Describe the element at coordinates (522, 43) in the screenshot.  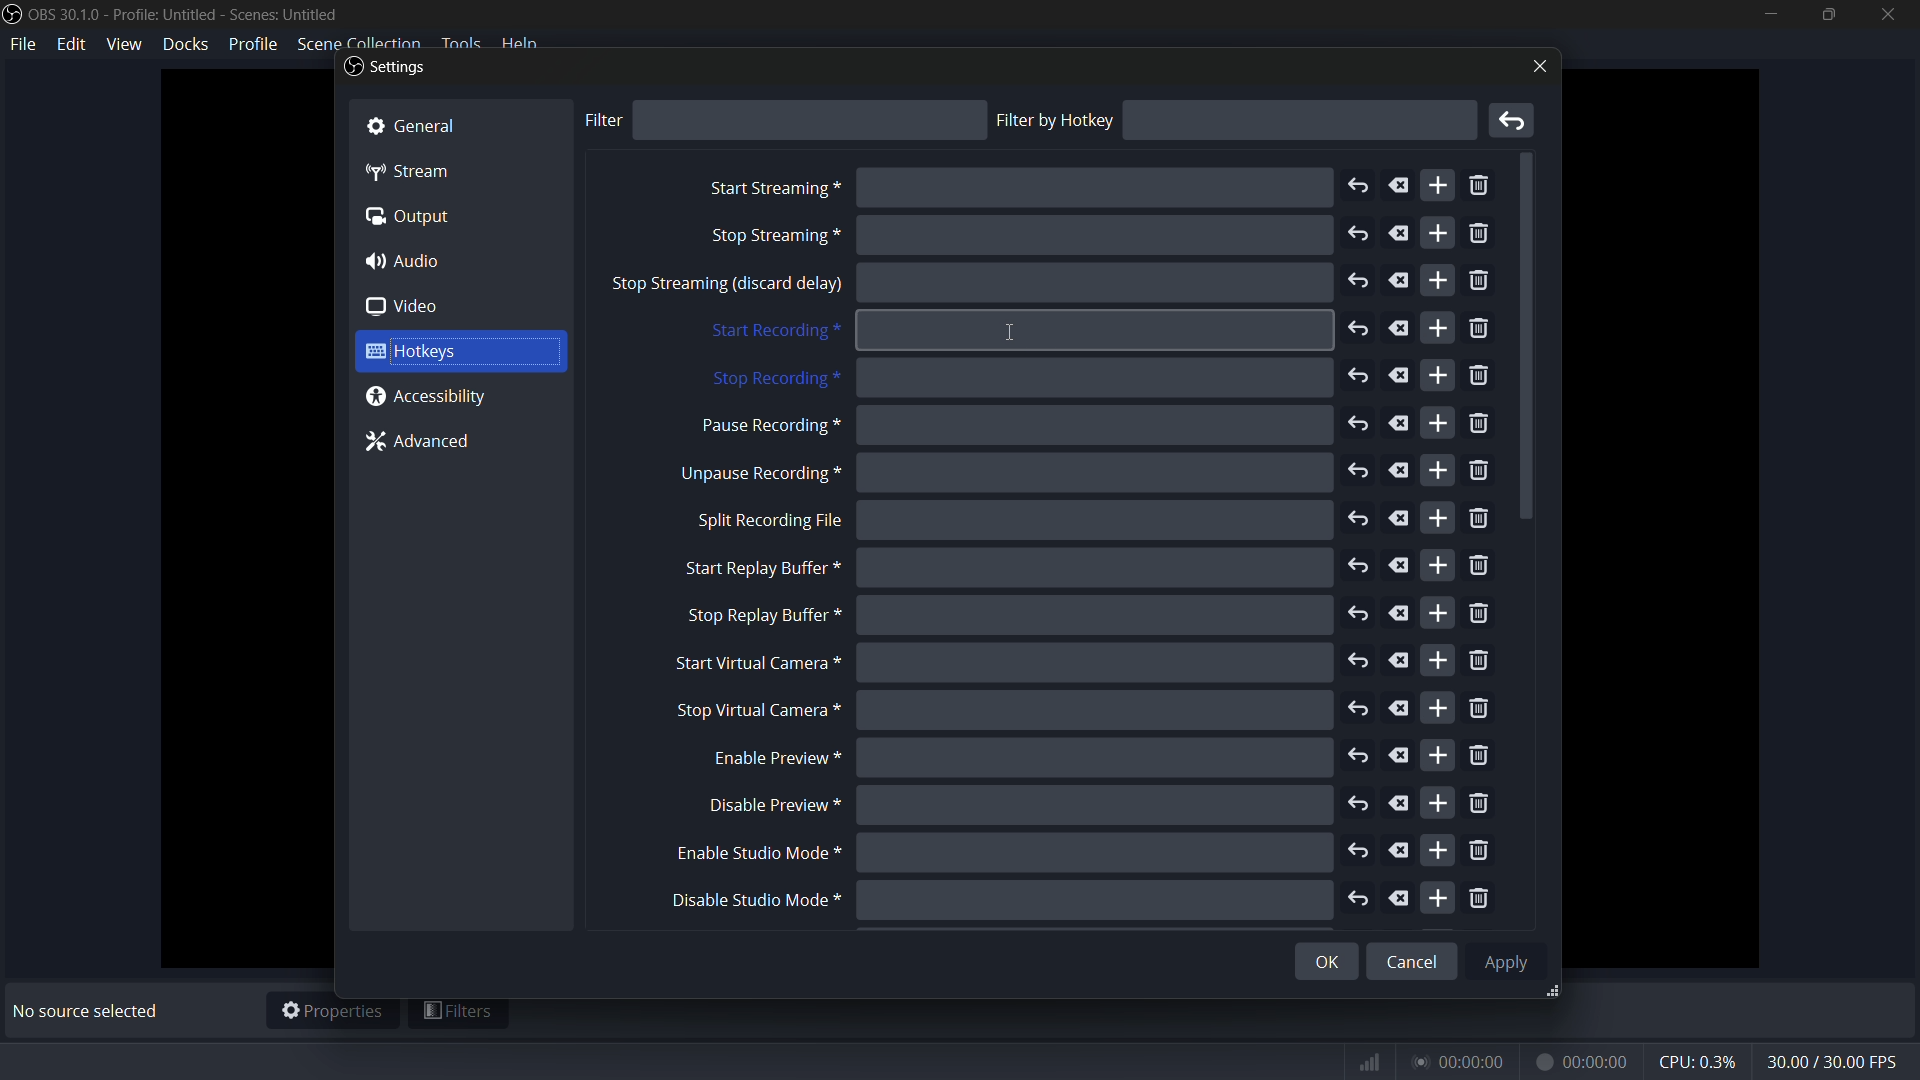
I see `help menu` at that location.